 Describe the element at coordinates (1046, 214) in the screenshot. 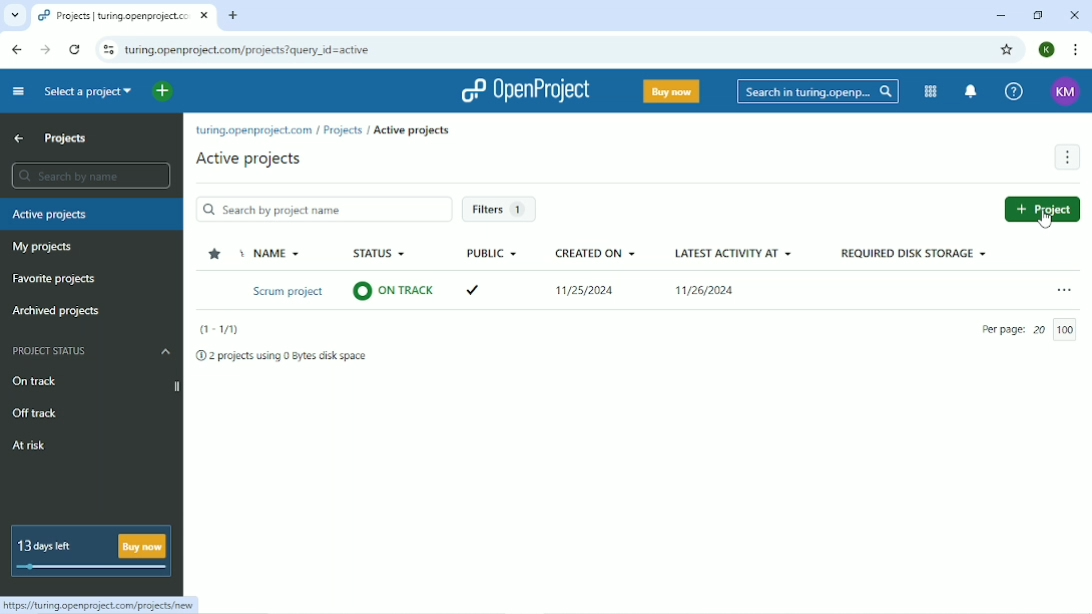

I see `cursor` at that location.